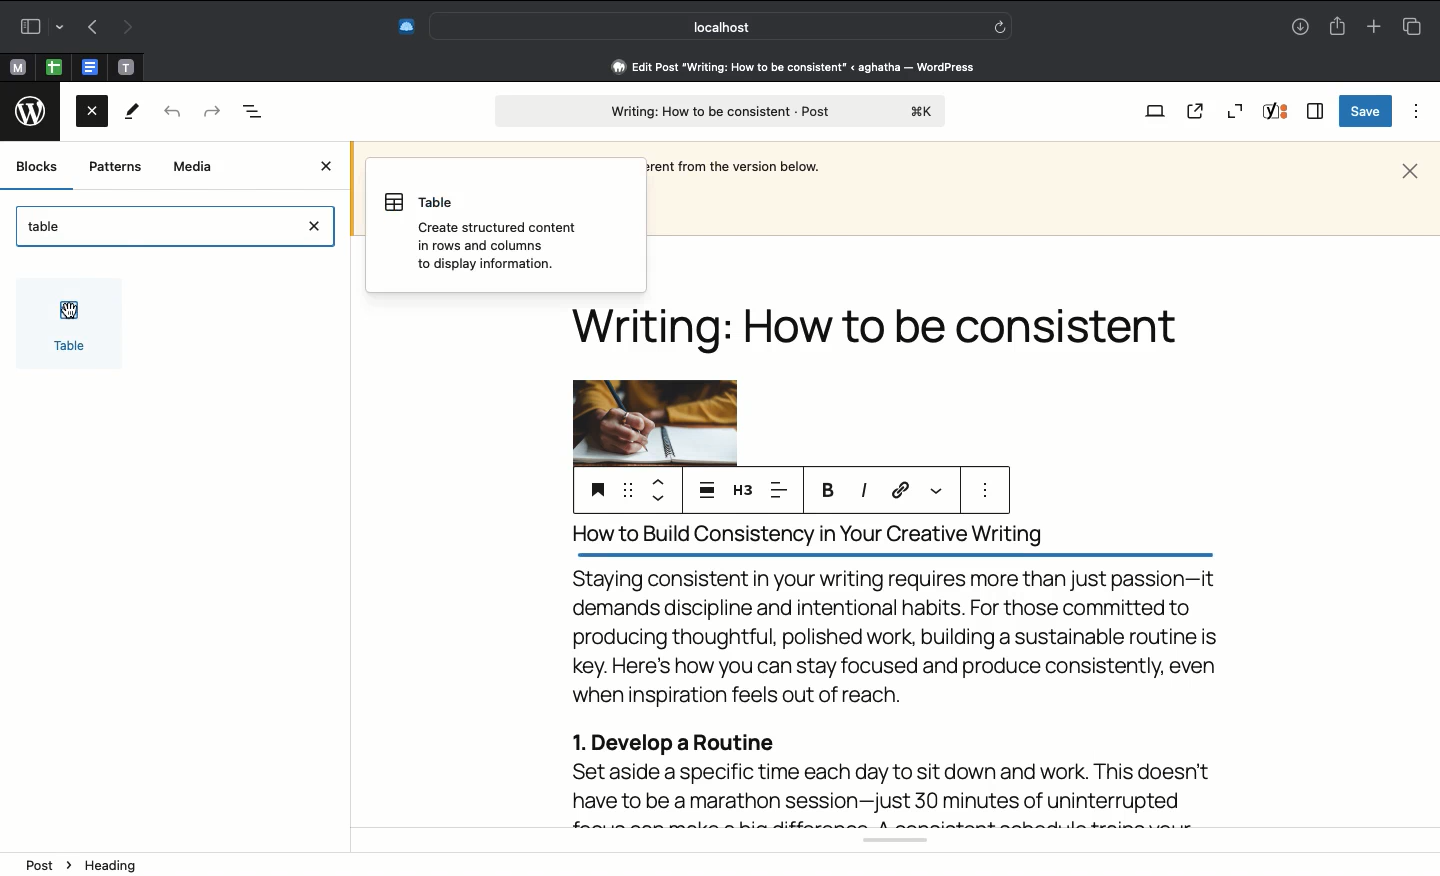  What do you see at coordinates (329, 167) in the screenshot?
I see `Close` at bounding box center [329, 167].